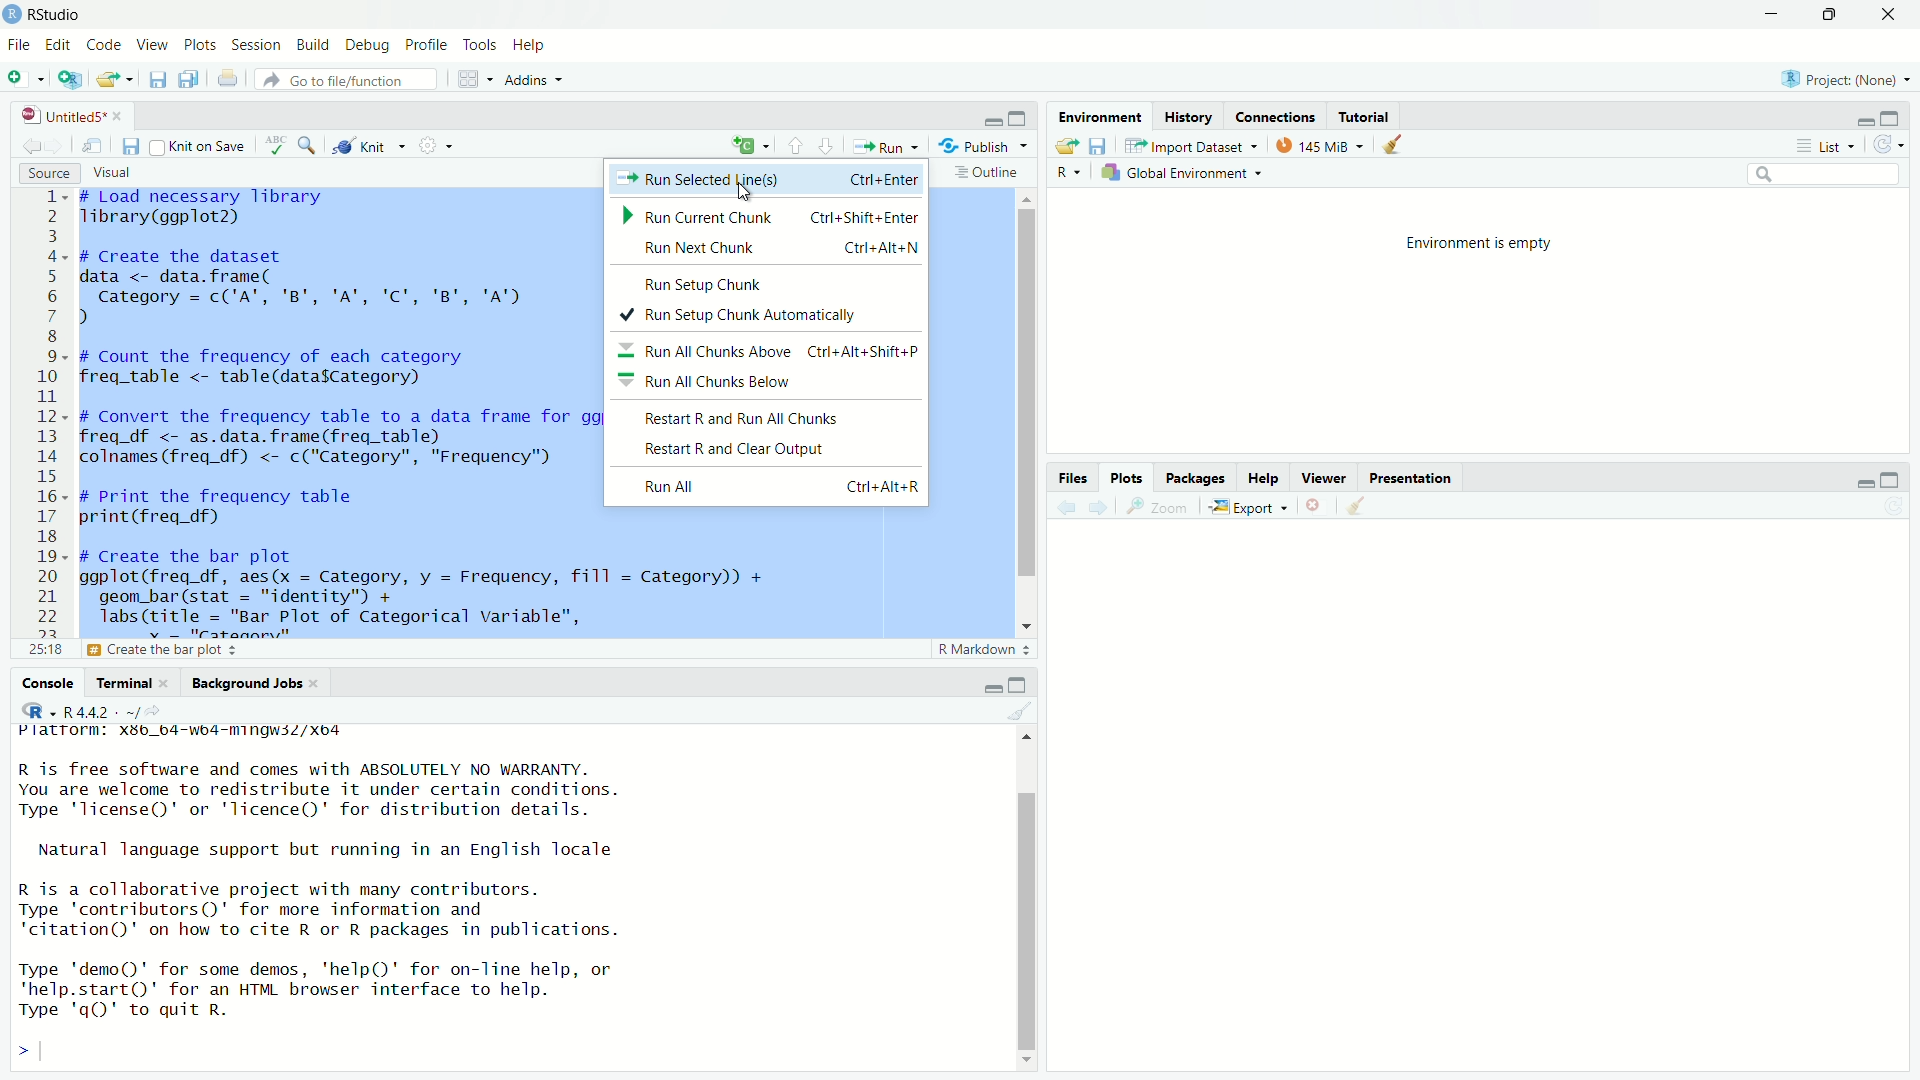 The width and height of the screenshot is (1920, 1080). What do you see at coordinates (62, 15) in the screenshot?
I see `RStudio` at bounding box center [62, 15].